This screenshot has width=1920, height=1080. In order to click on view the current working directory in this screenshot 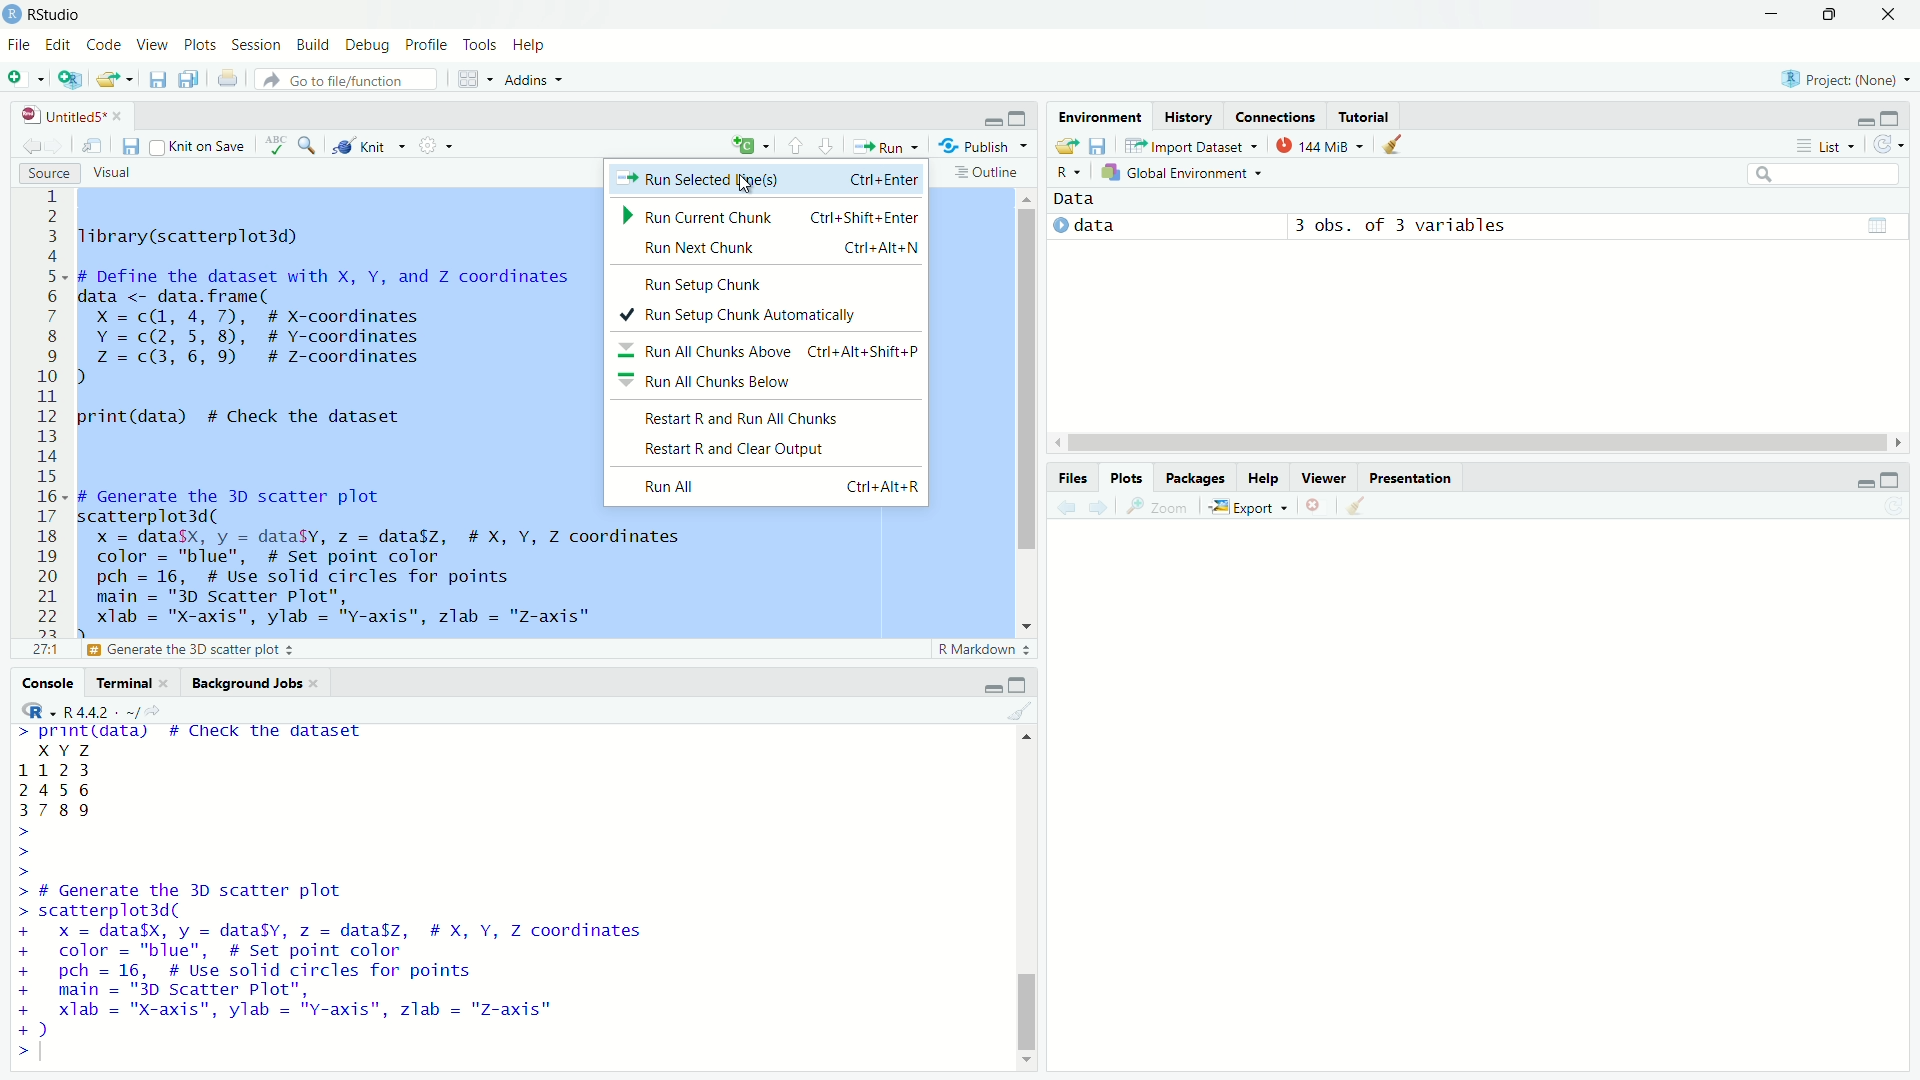, I will do `click(166, 711)`.